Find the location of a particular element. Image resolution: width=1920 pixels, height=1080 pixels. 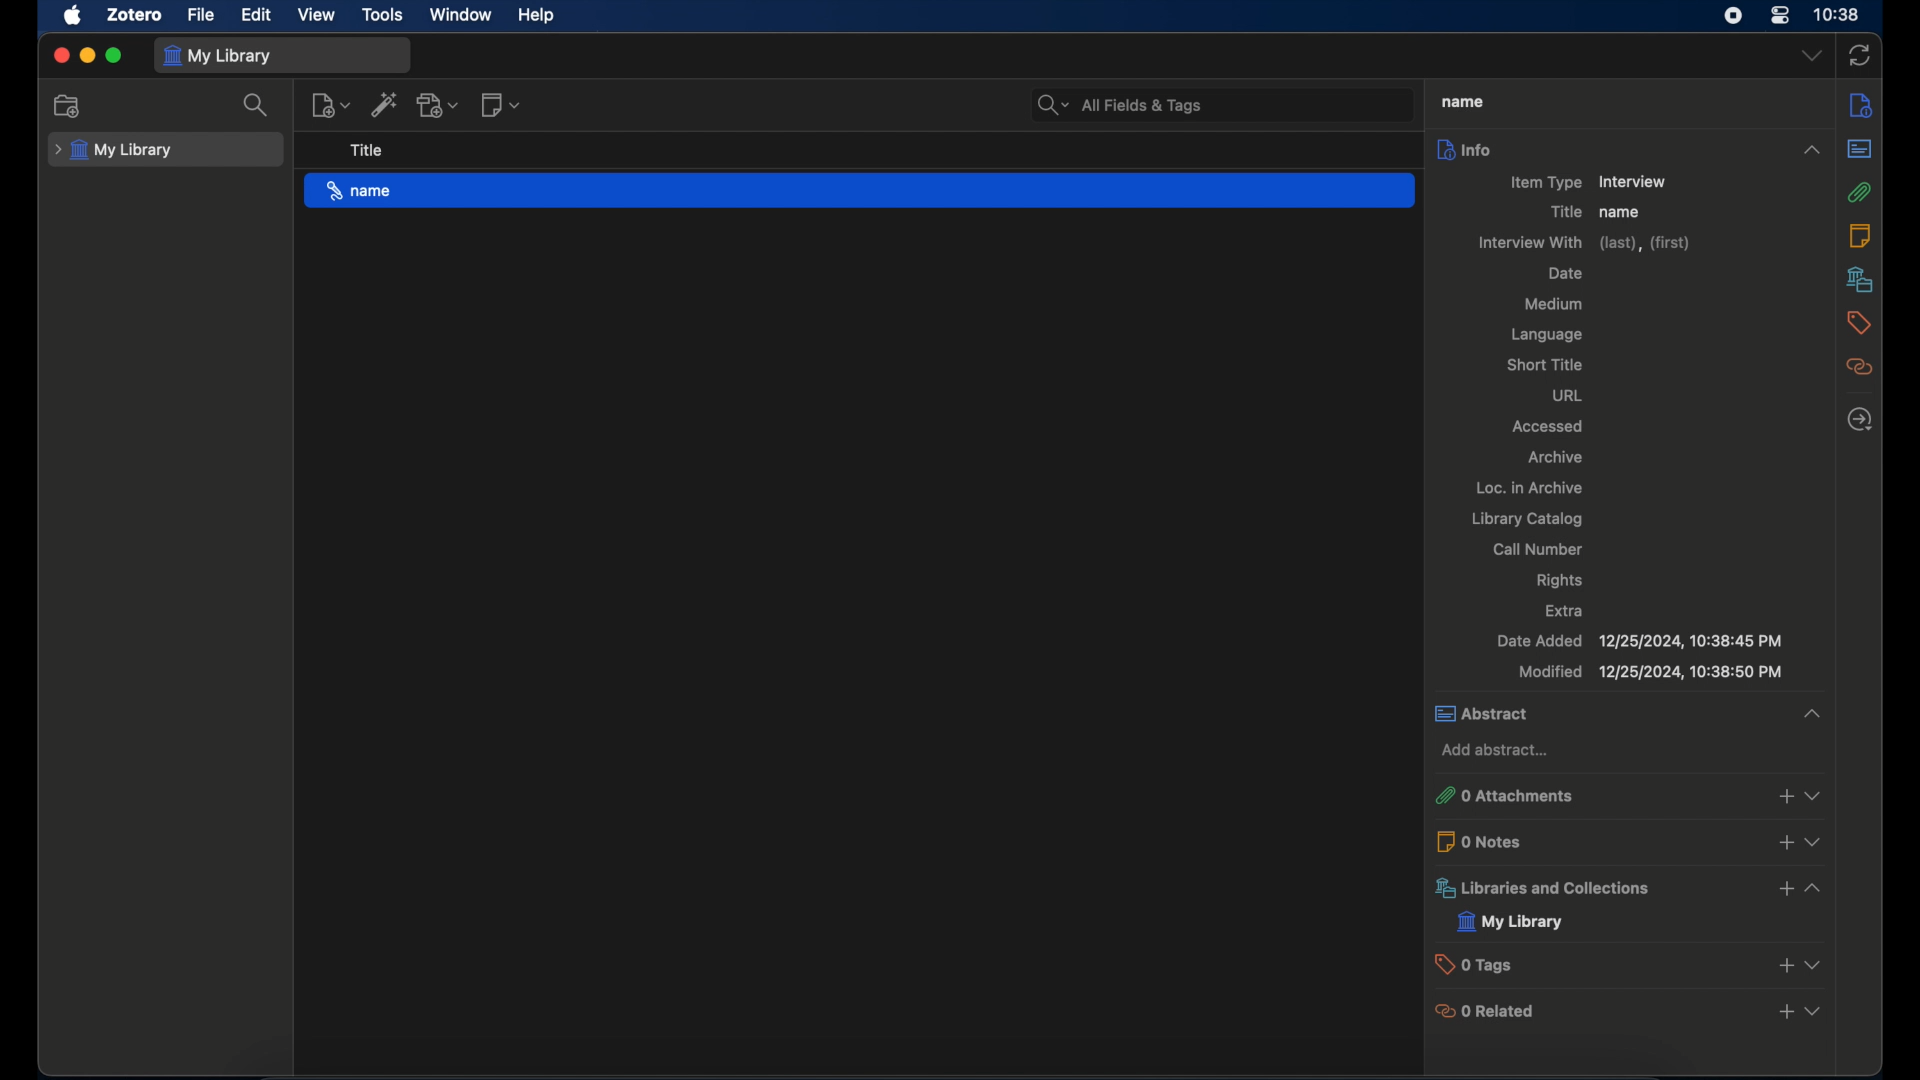

extra is located at coordinates (1567, 610).